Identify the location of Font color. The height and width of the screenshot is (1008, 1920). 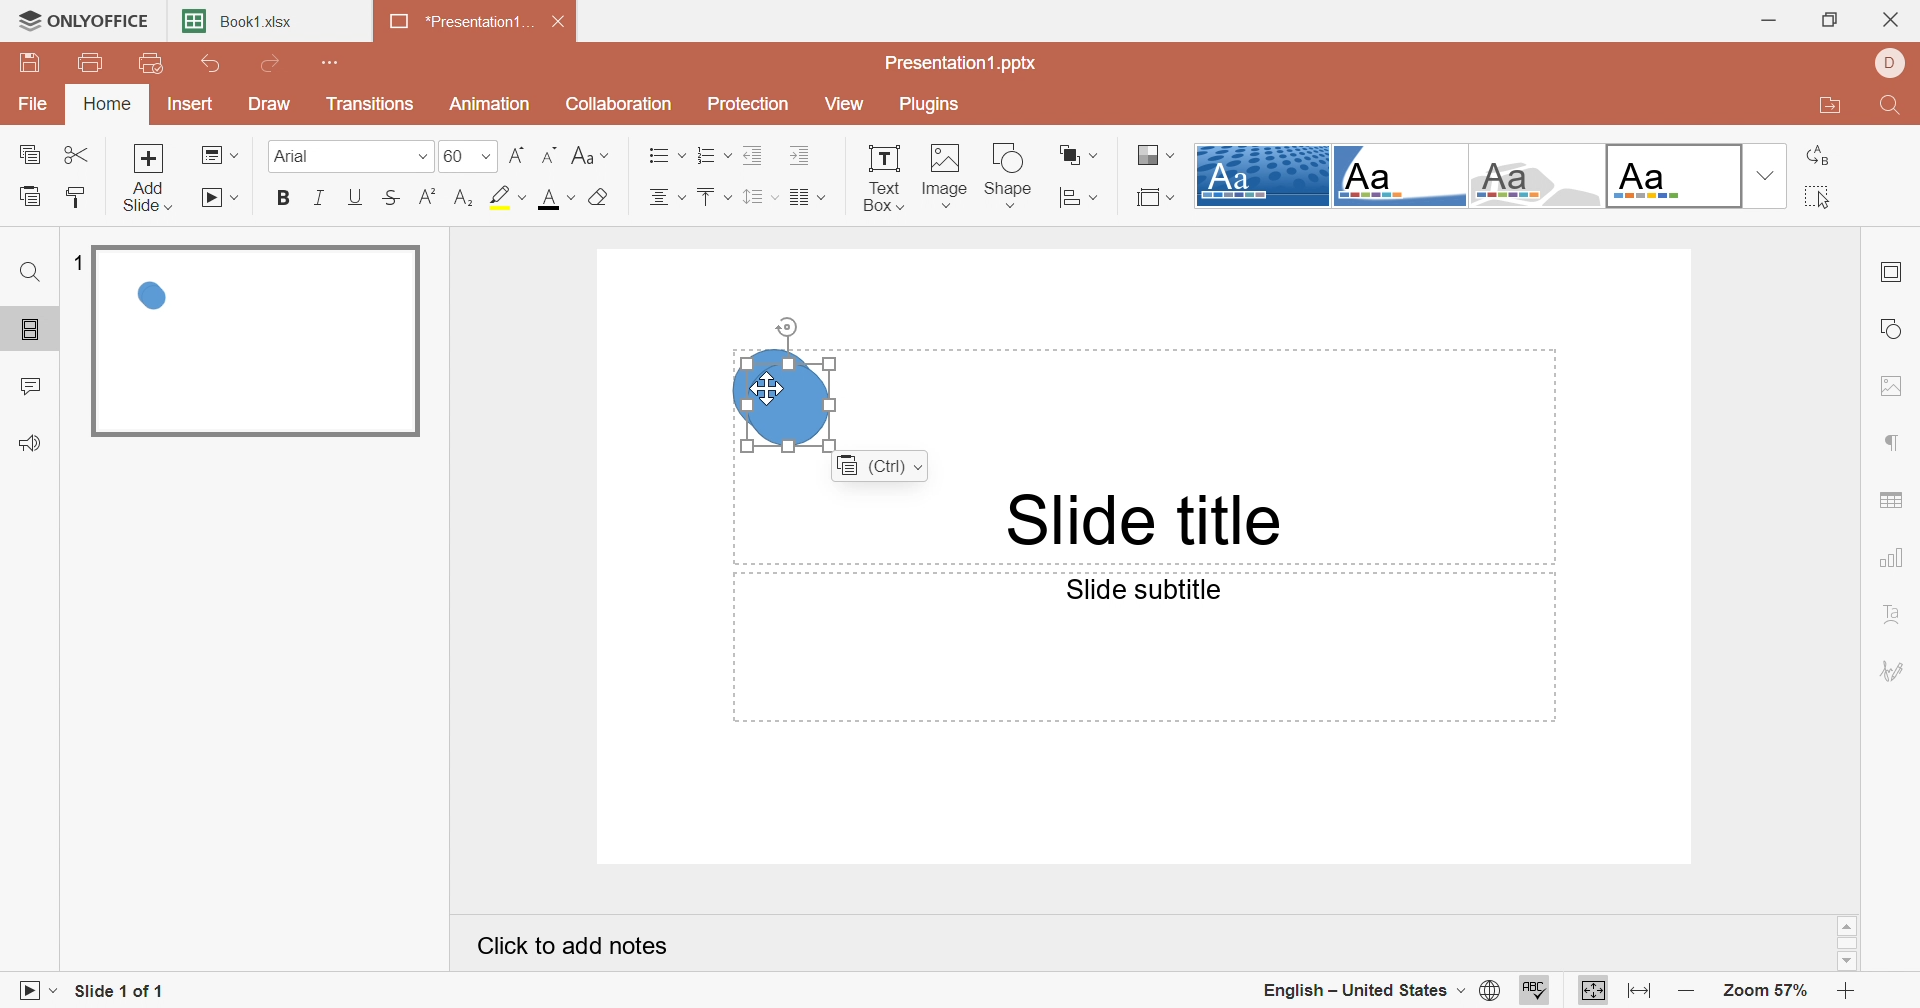
(552, 197).